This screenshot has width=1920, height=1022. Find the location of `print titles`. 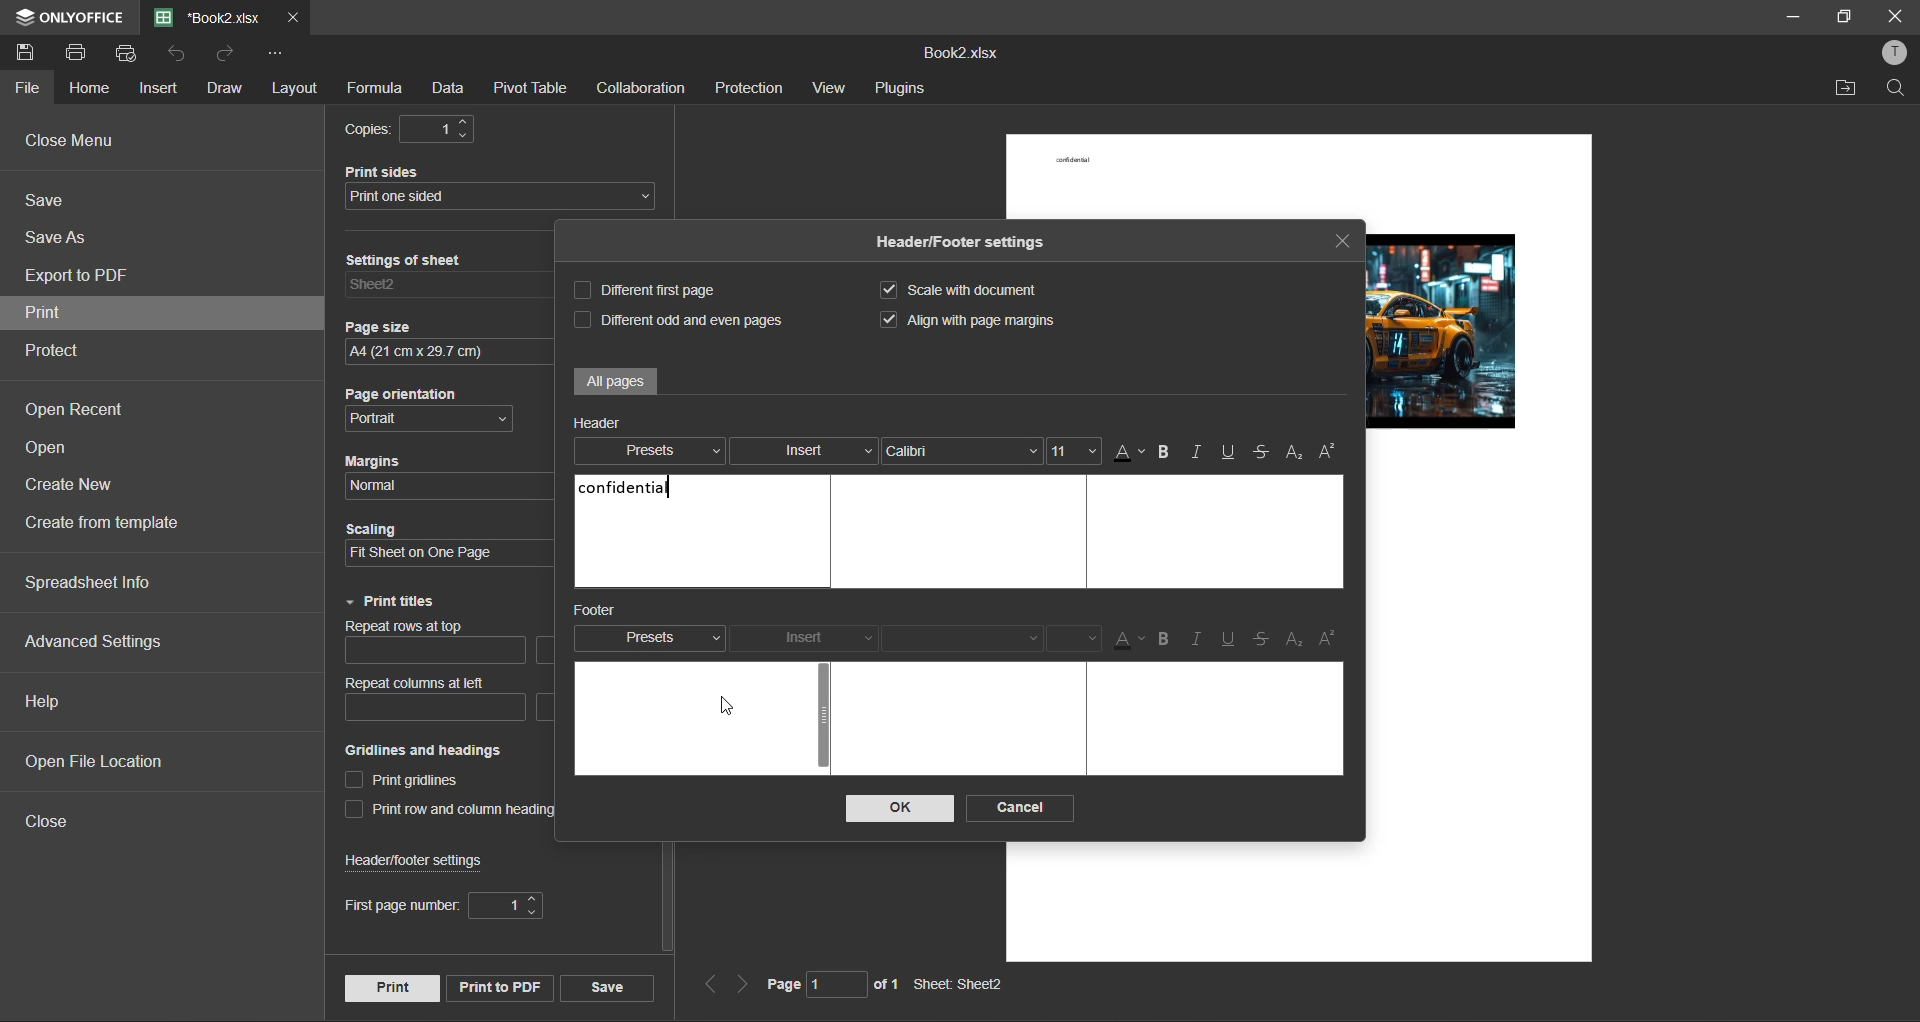

print titles is located at coordinates (397, 602).